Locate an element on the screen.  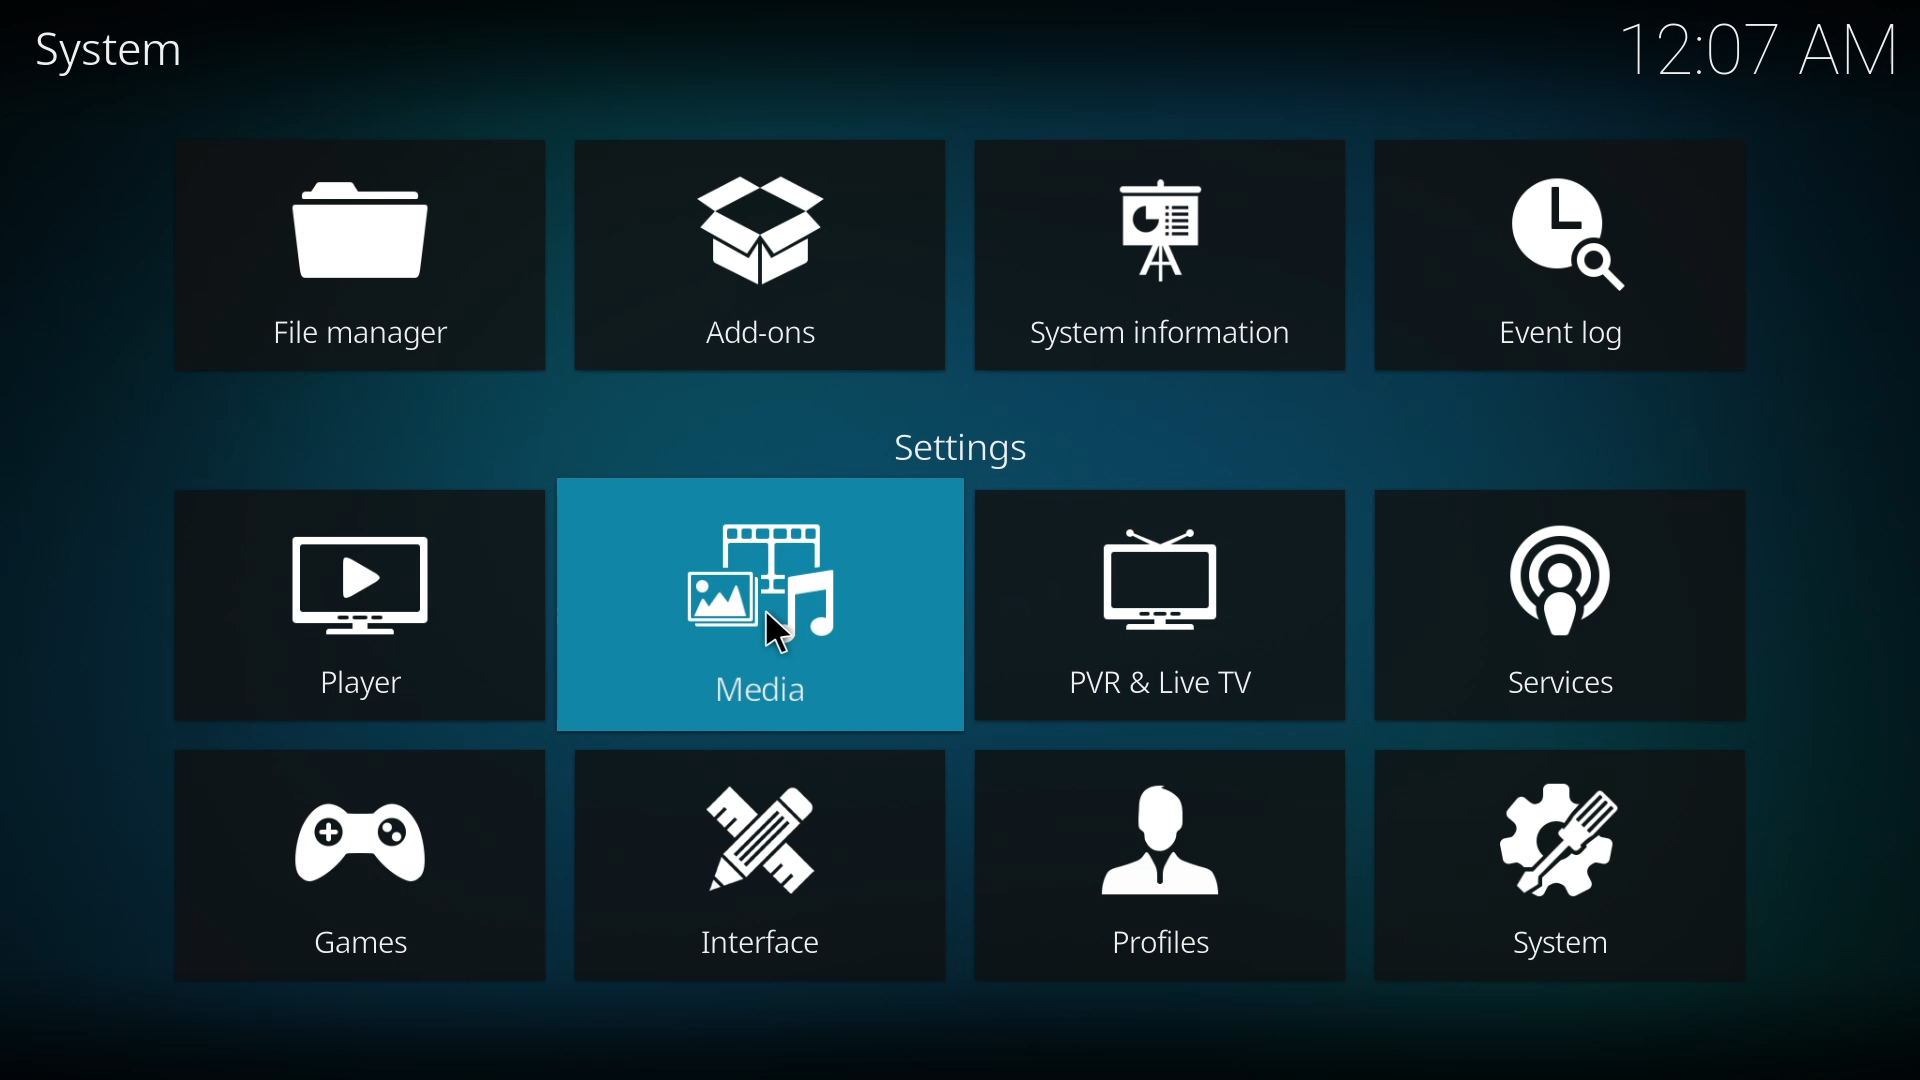
system information is located at coordinates (1156, 257).